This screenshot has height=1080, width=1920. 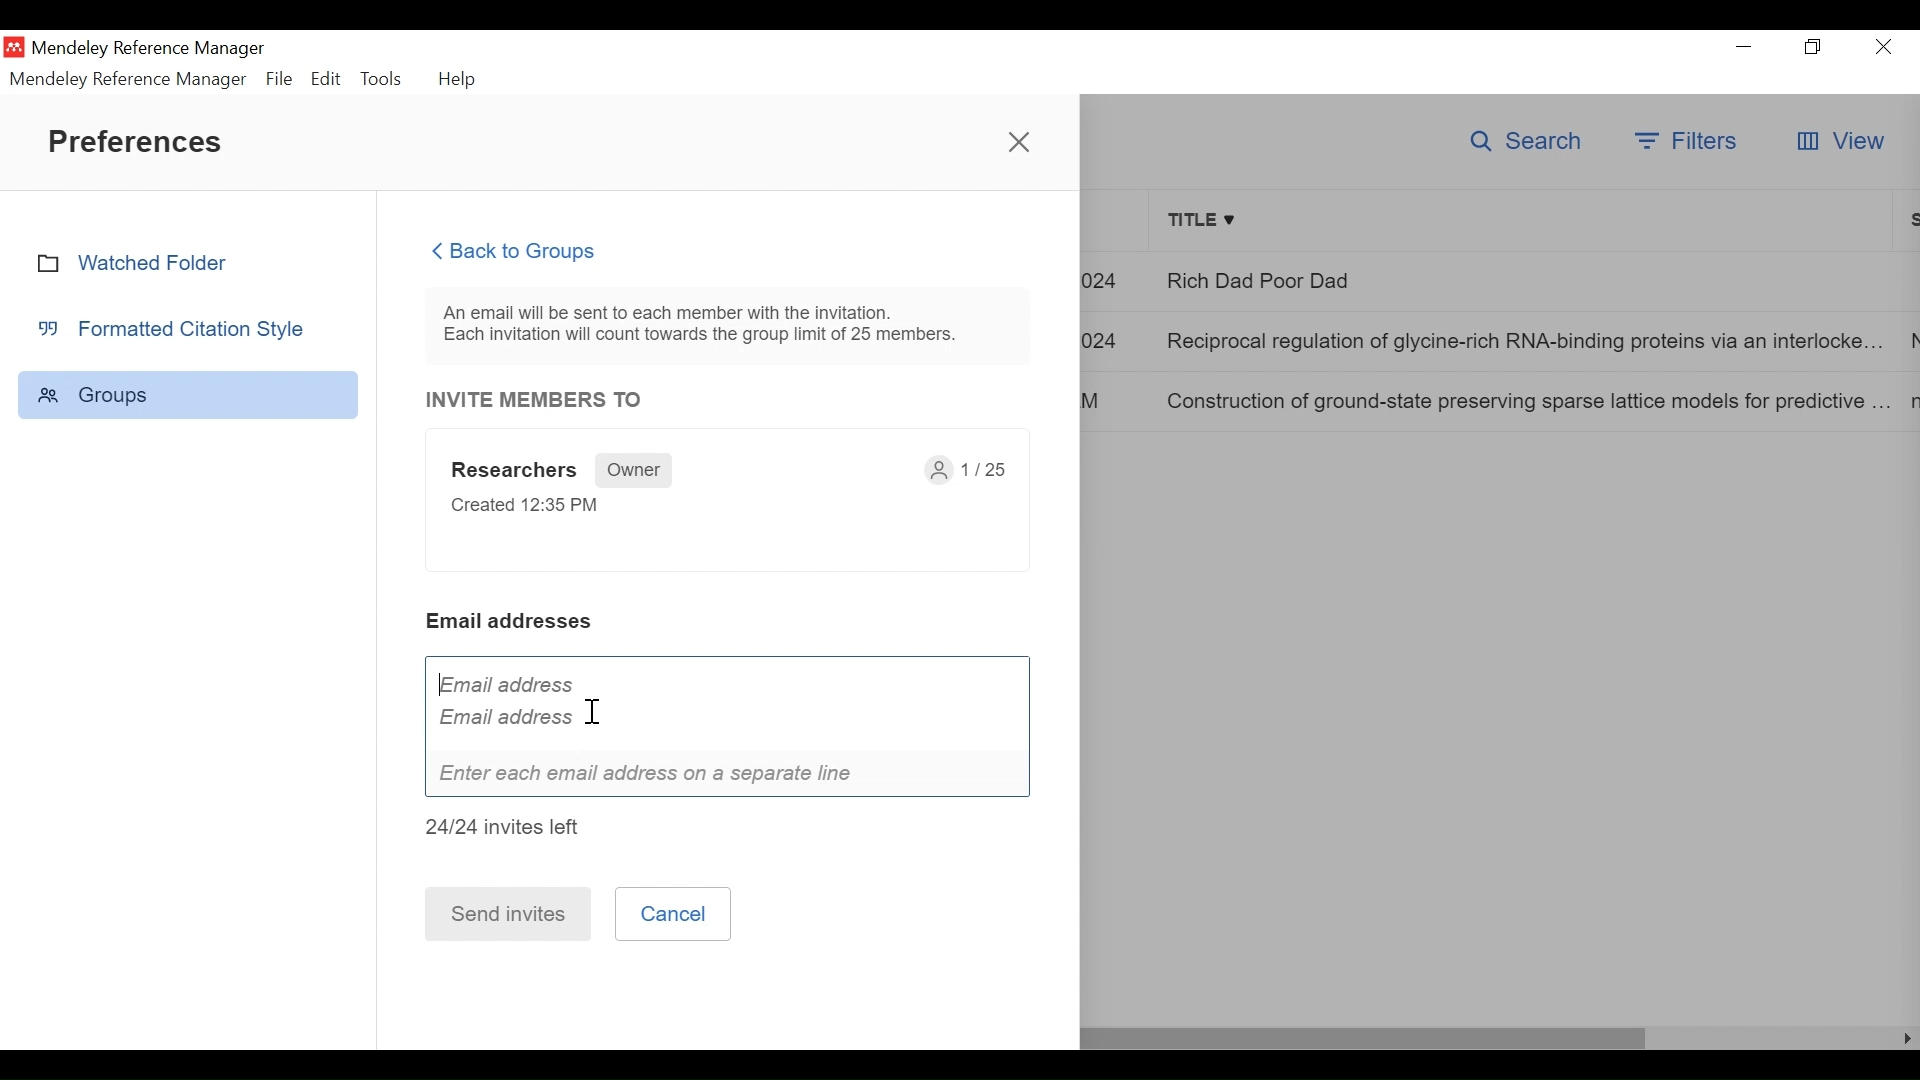 I want to click on Owner, so click(x=635, y=470).